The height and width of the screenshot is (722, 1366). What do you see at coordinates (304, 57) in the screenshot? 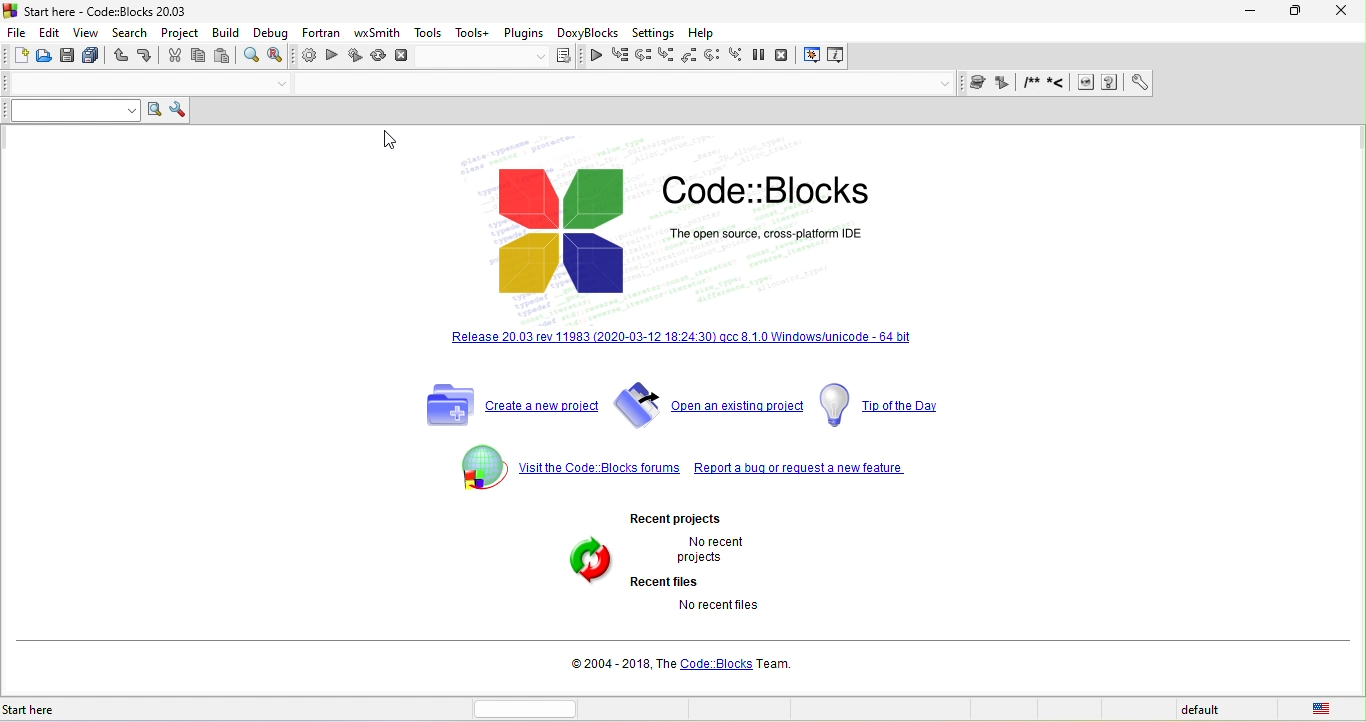
I see `build` at bounding box center [304, 57].